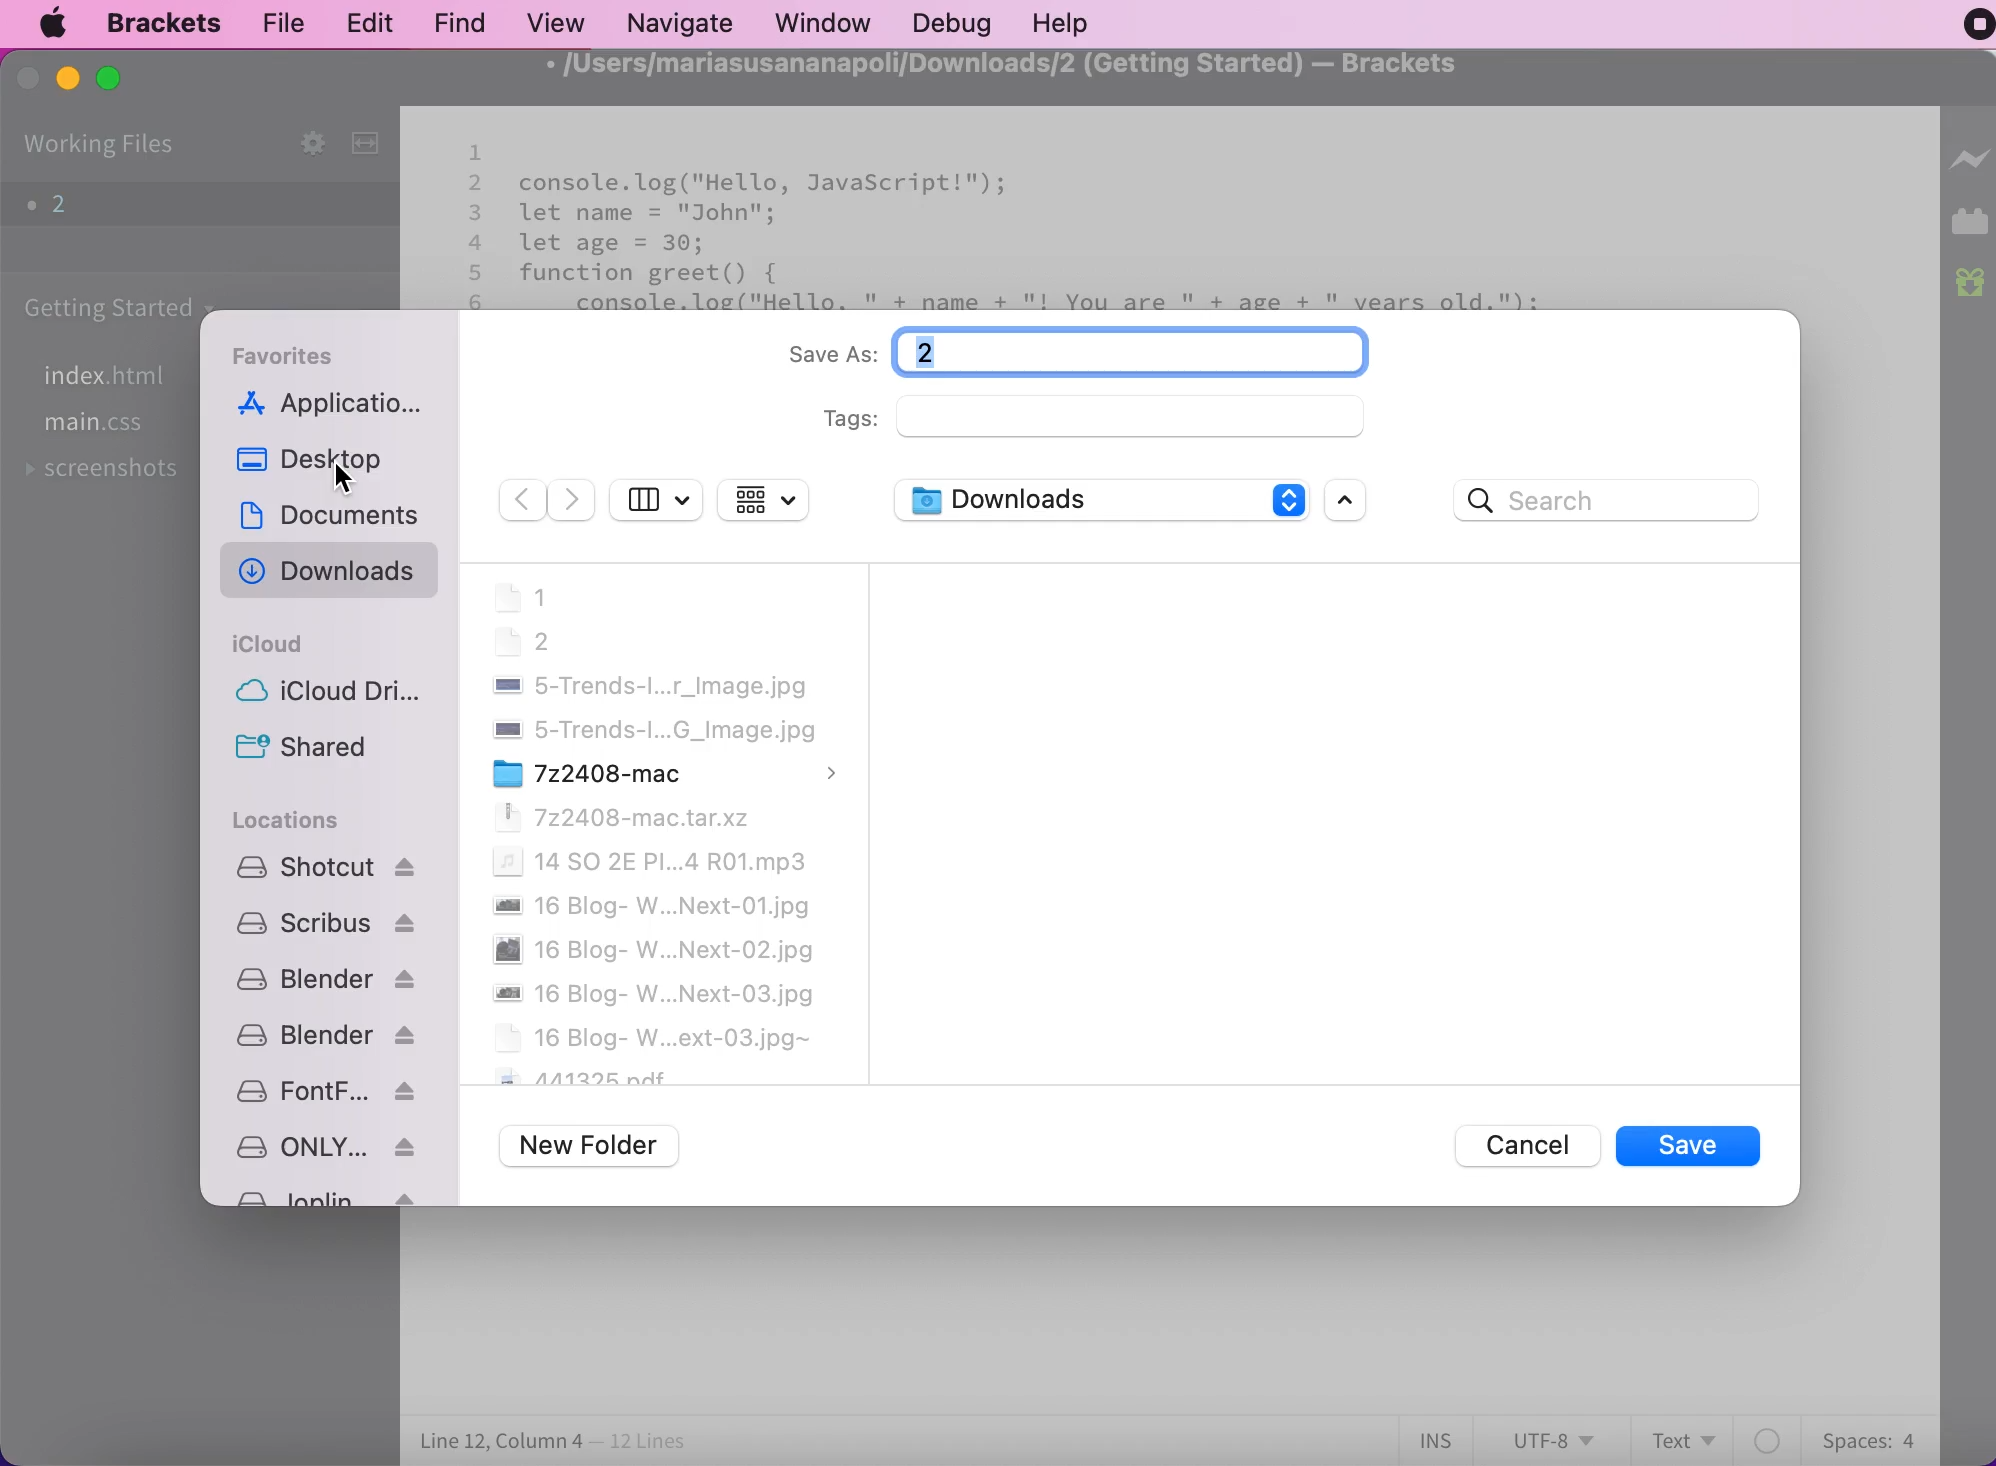 Image resolution: width=1996 pixels, height=1466 pixels. What do you see at coordinates (476, 212) in the screenshot?
I see `3` at bounding box center [476, 212].